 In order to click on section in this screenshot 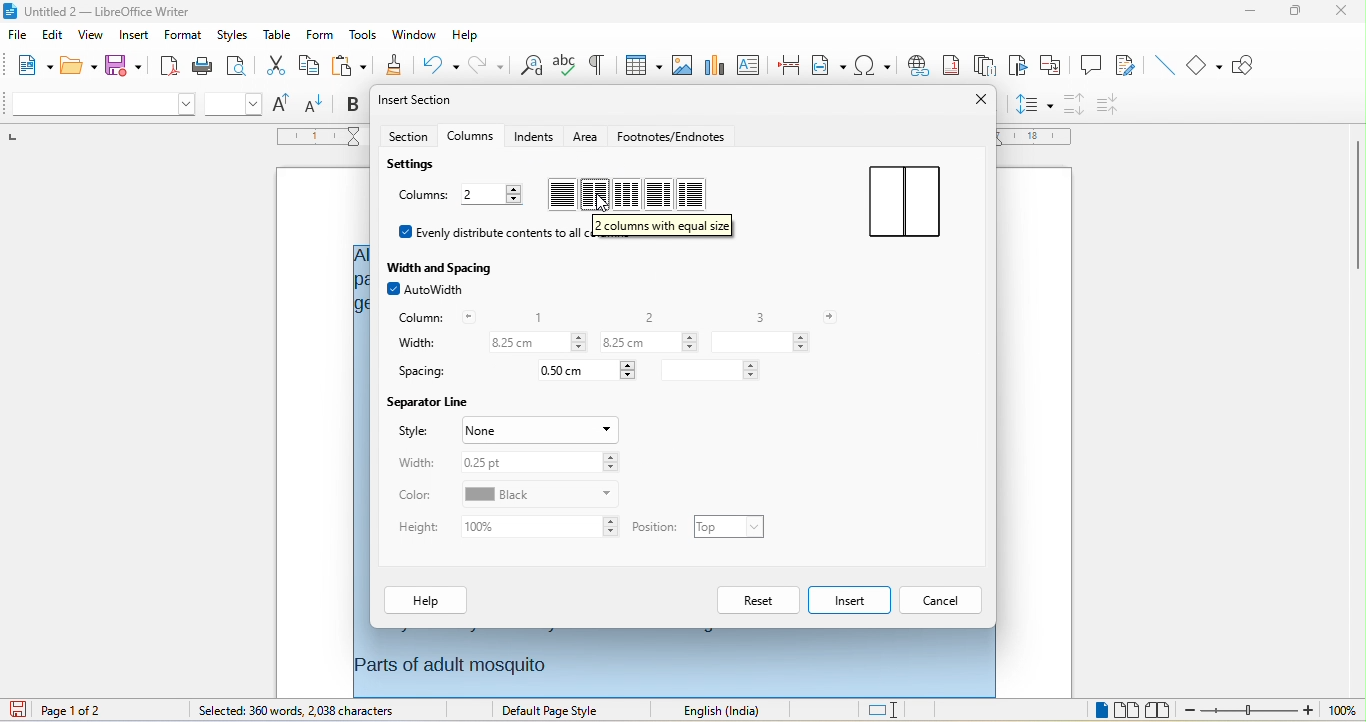, I will do `click(408, 136)`.